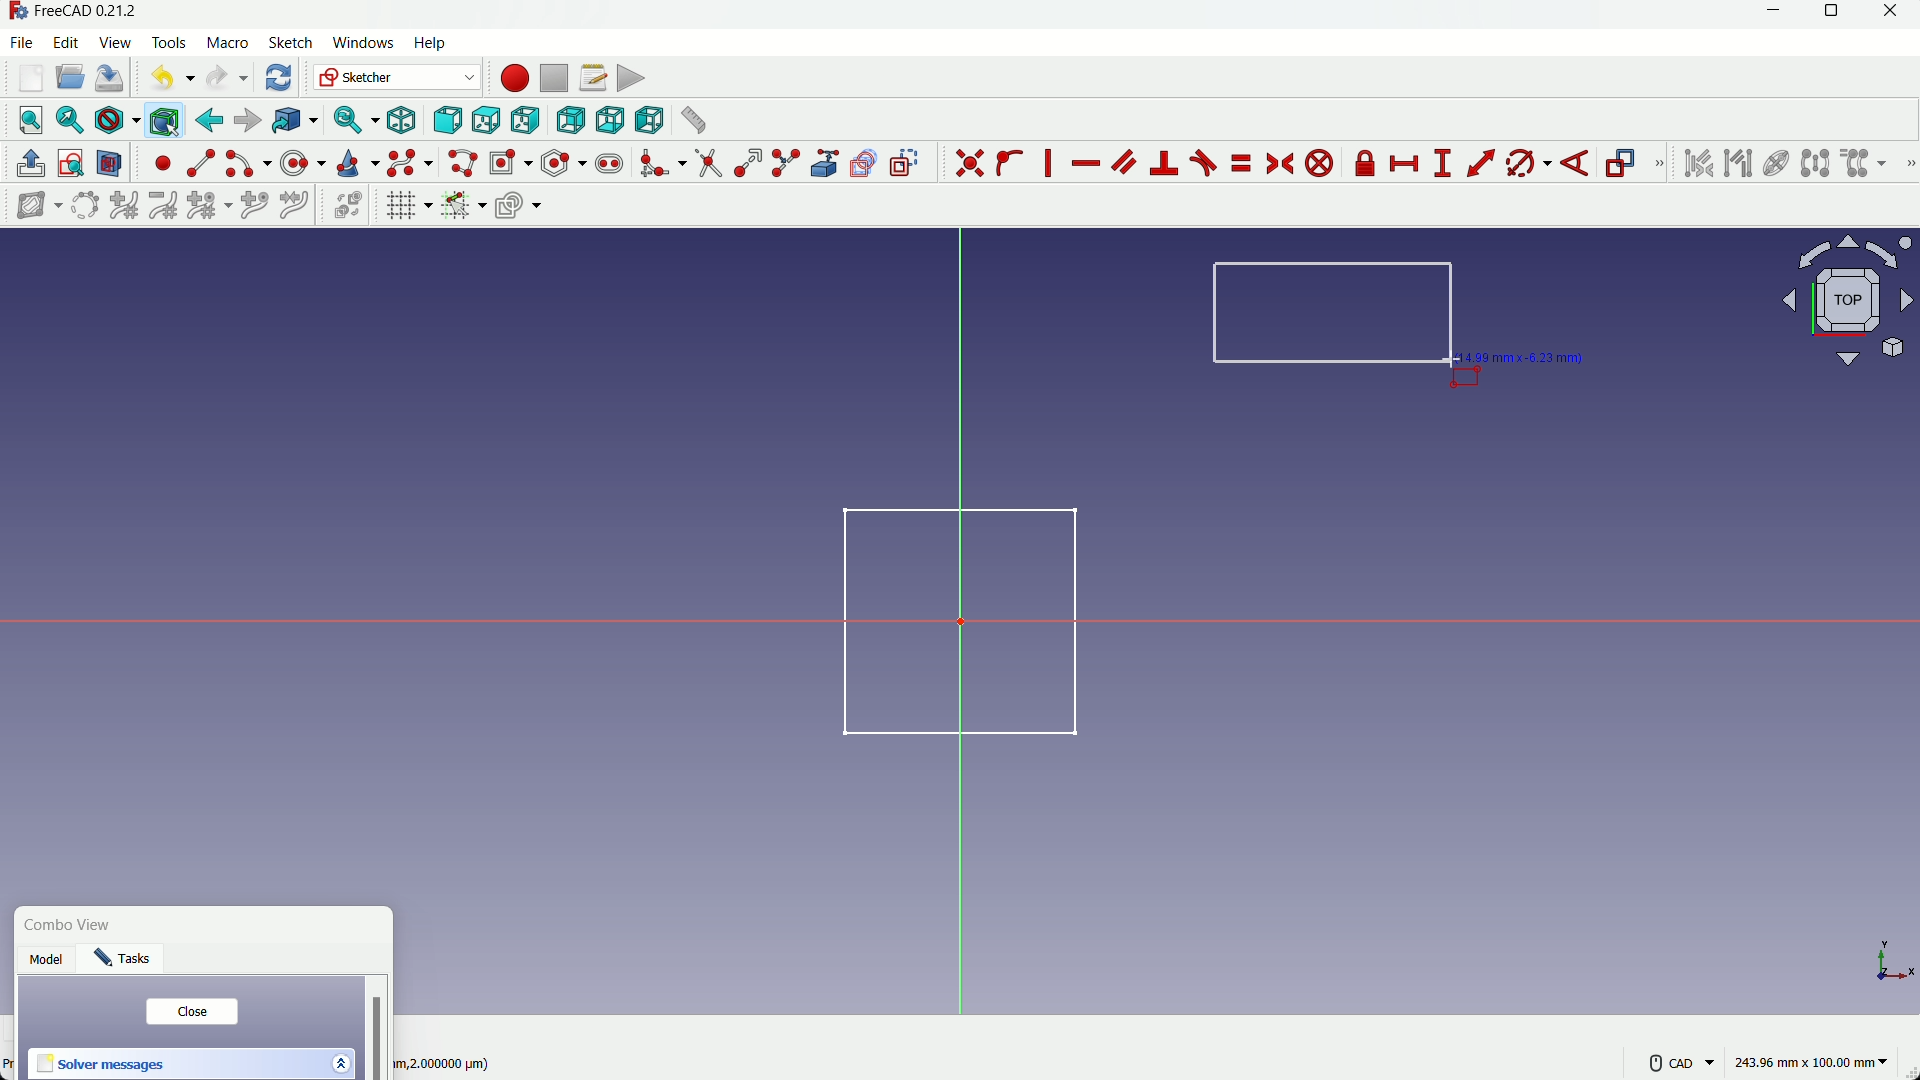 Image resolution: width=1920 pixels, height=1080 pixels. I want to click on symmetry, so click(1815, 163).